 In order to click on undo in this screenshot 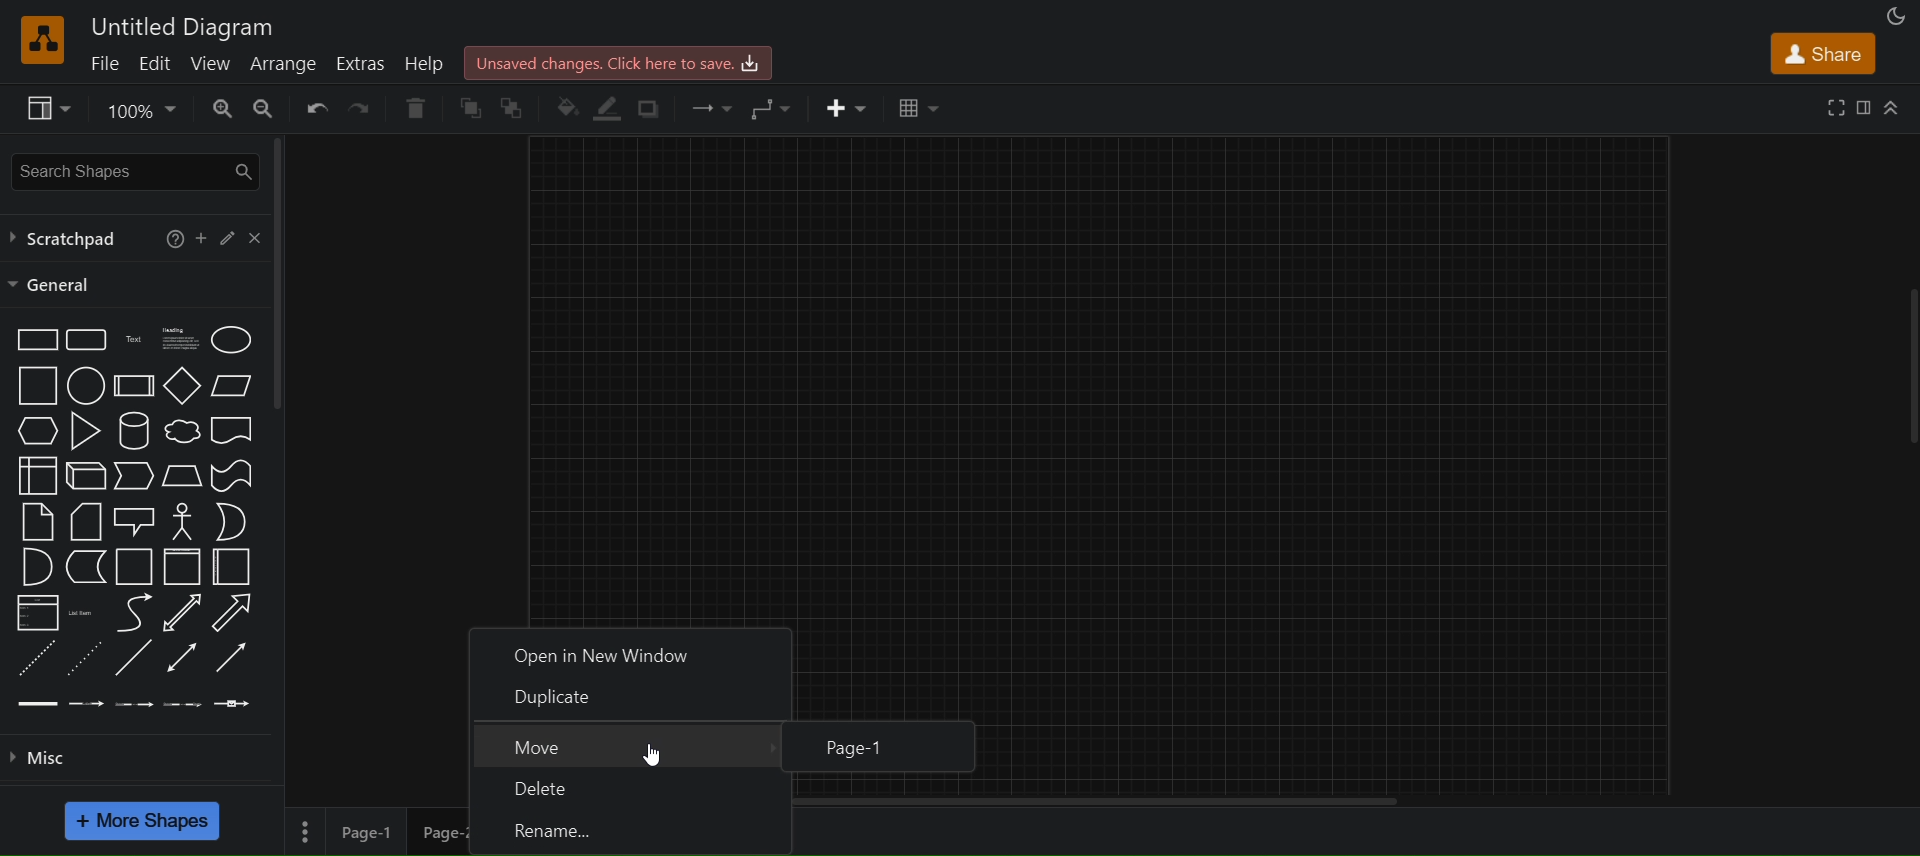, I will do `click(312, 108)`.